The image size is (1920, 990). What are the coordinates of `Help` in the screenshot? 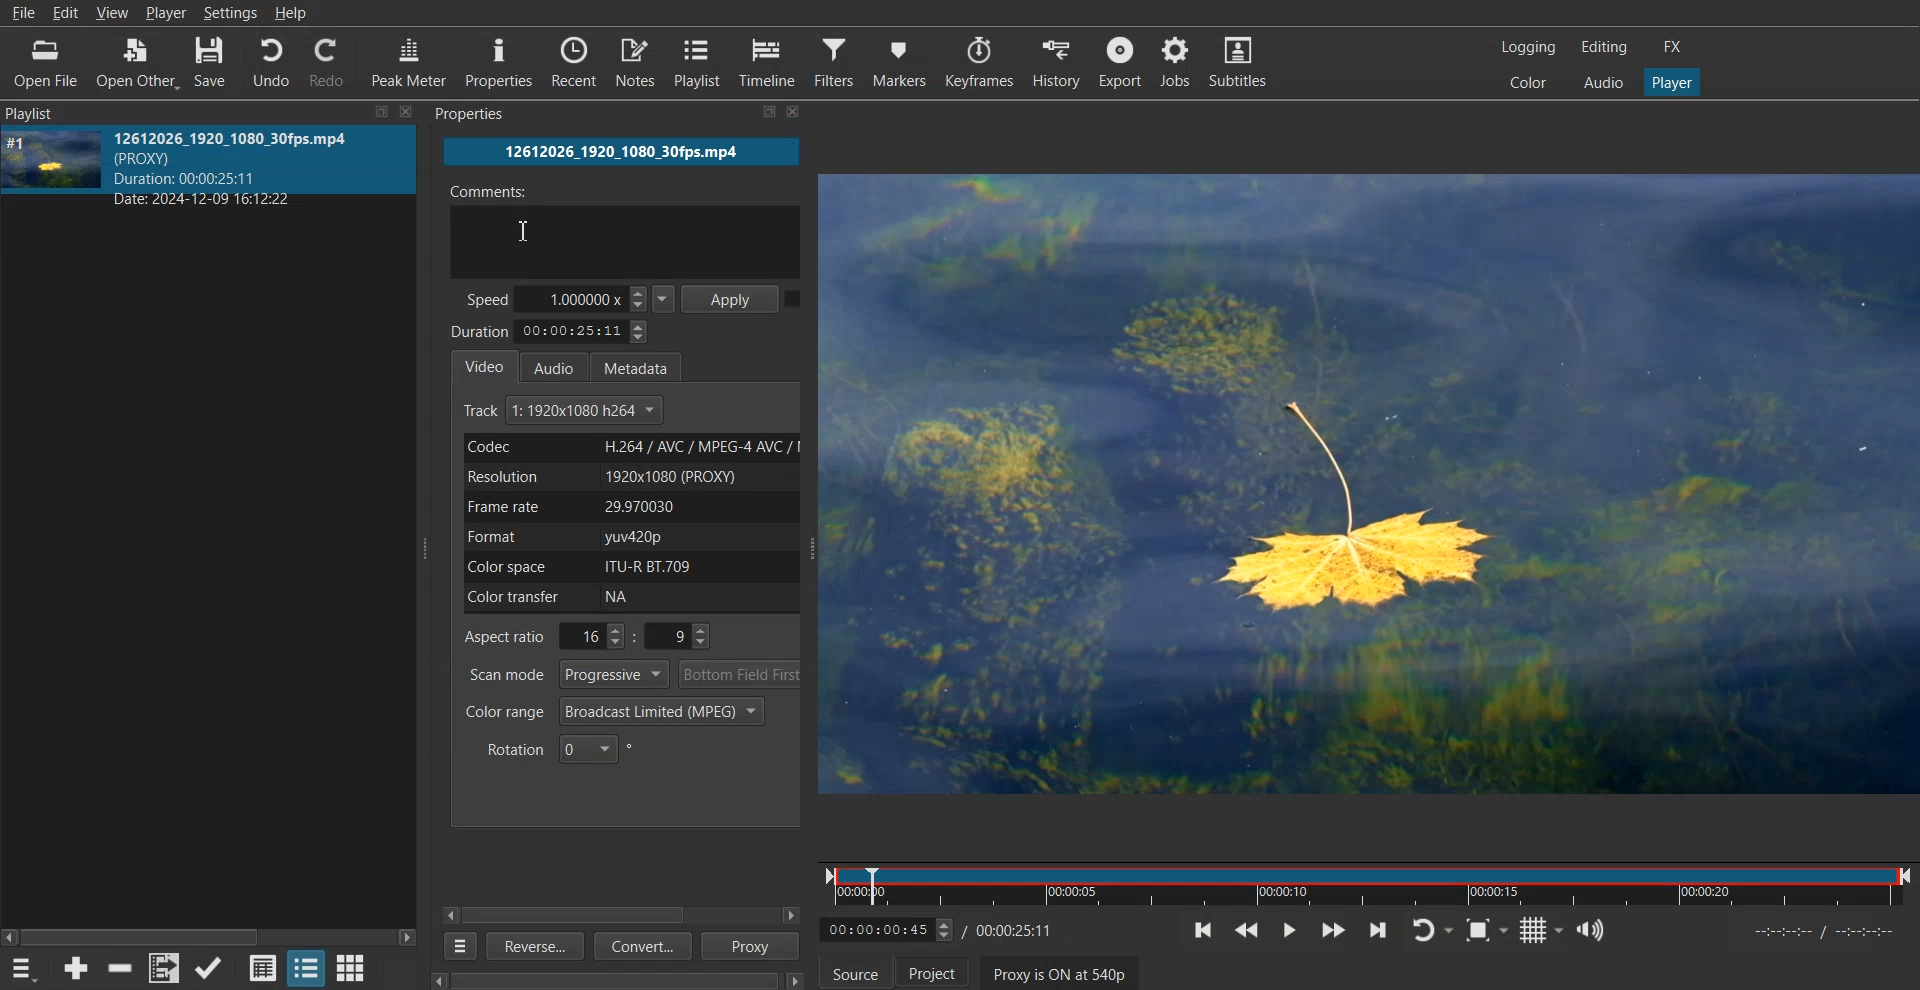 It's located at (291, 13).